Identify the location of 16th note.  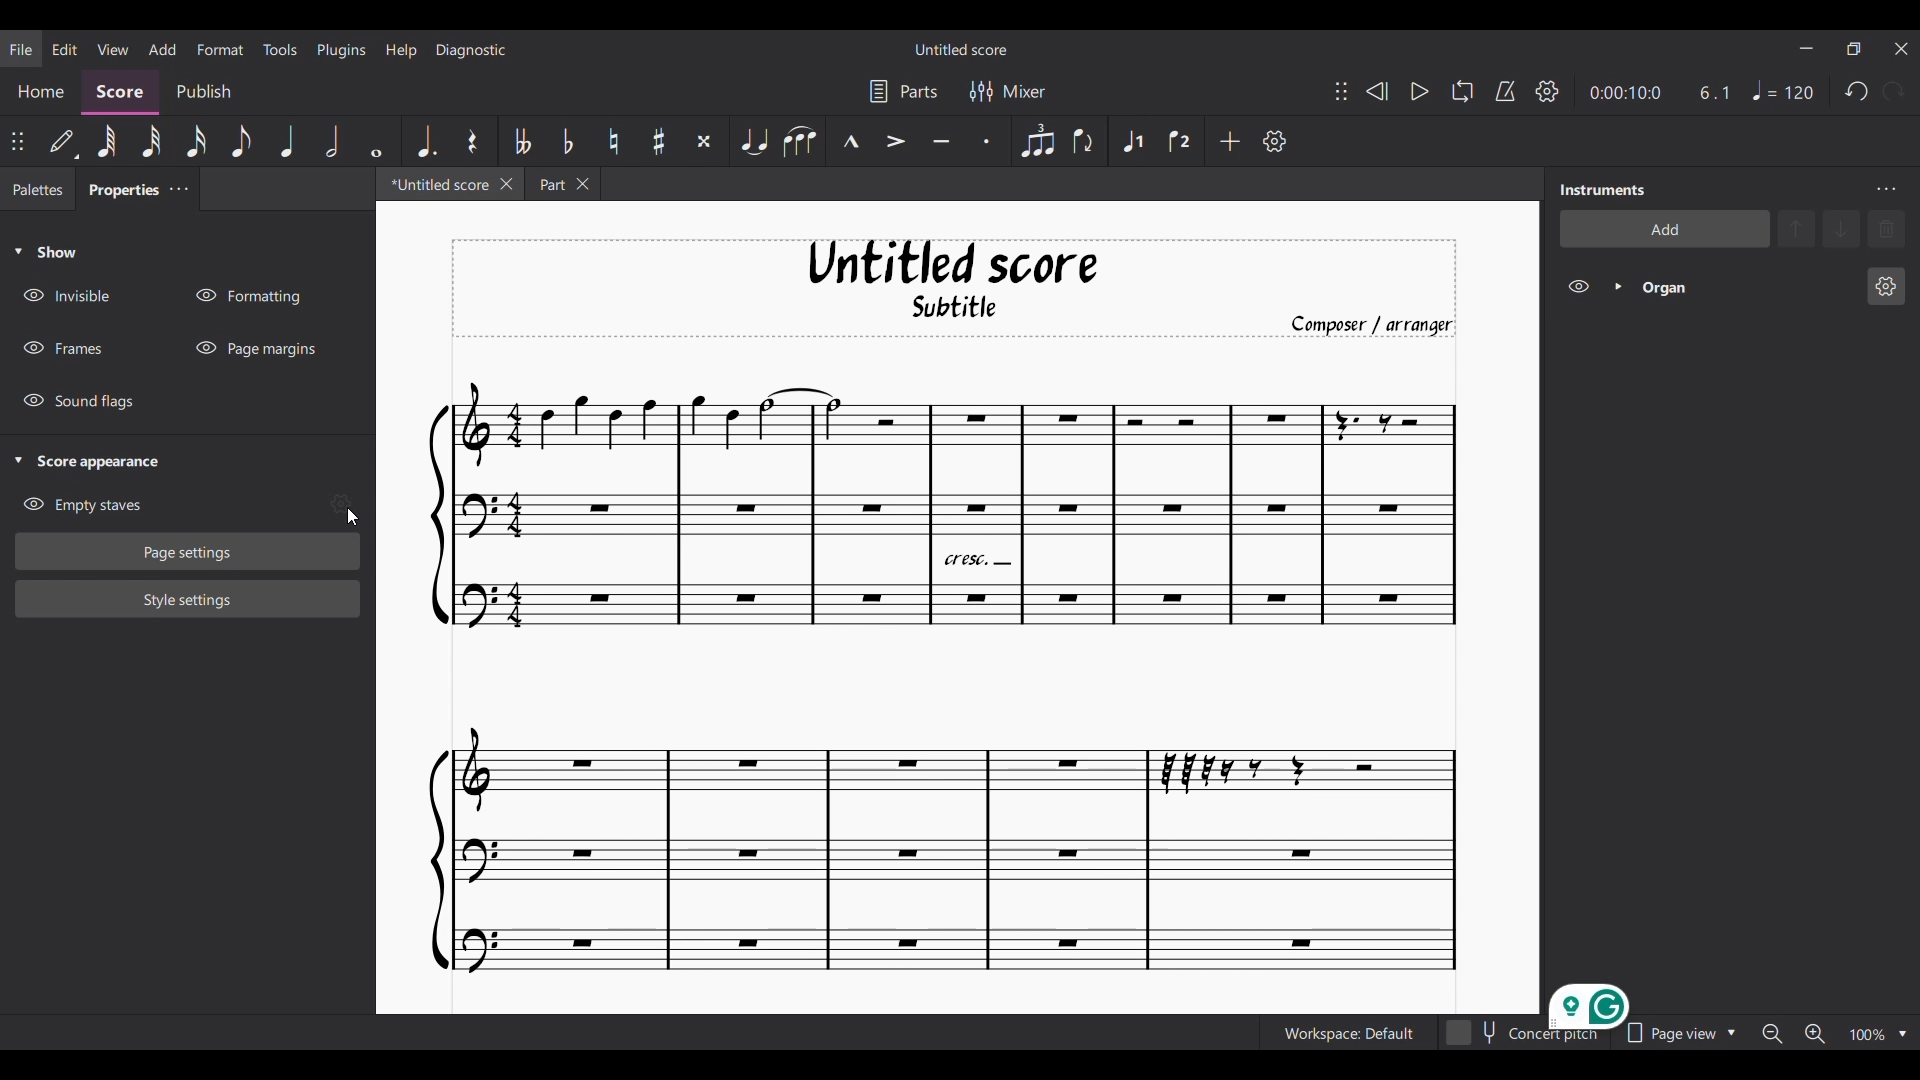
(196, 142).